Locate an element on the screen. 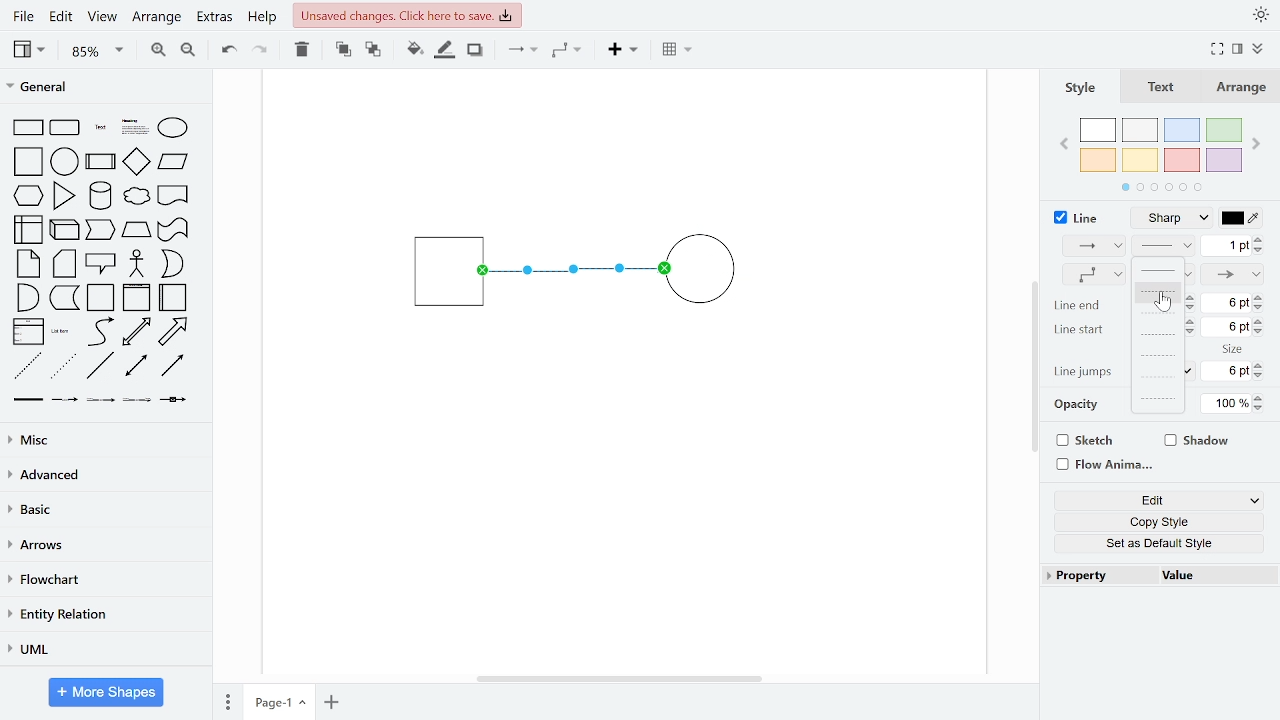 This screenshot has height=720, width=1280. UML is located at coordinates (101, 650).